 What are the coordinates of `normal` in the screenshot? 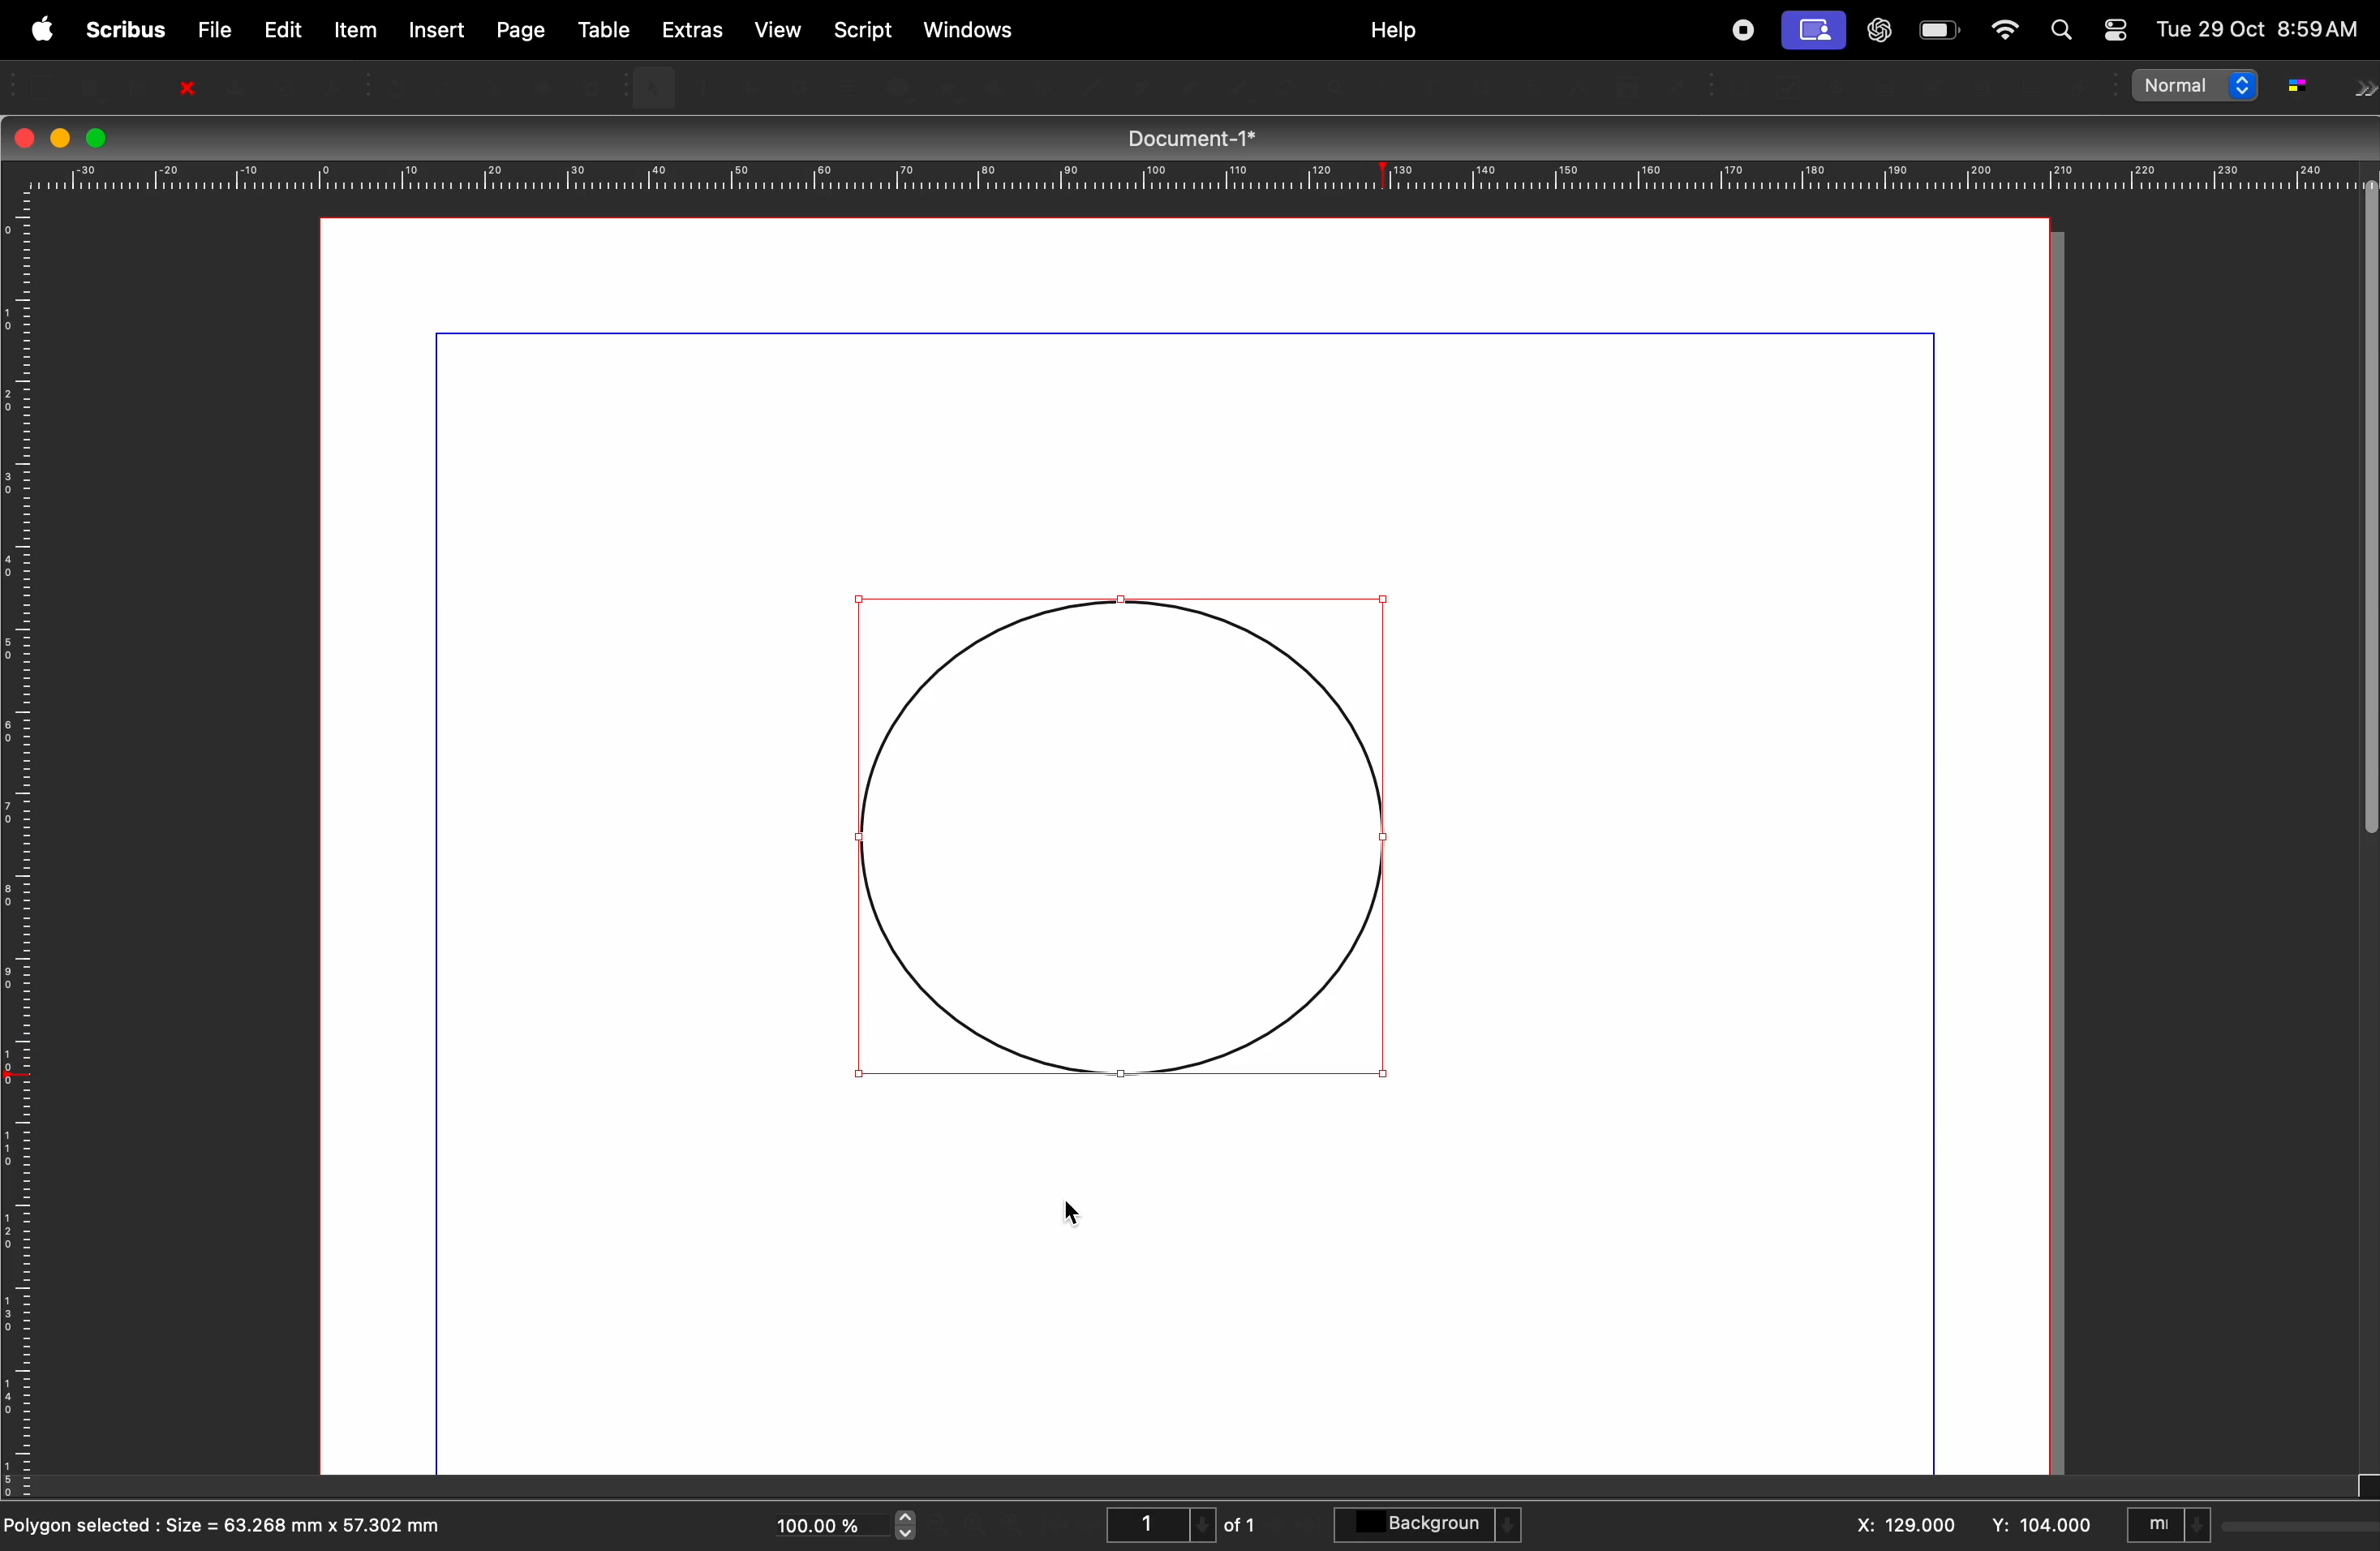 It's located at (2195, 91).